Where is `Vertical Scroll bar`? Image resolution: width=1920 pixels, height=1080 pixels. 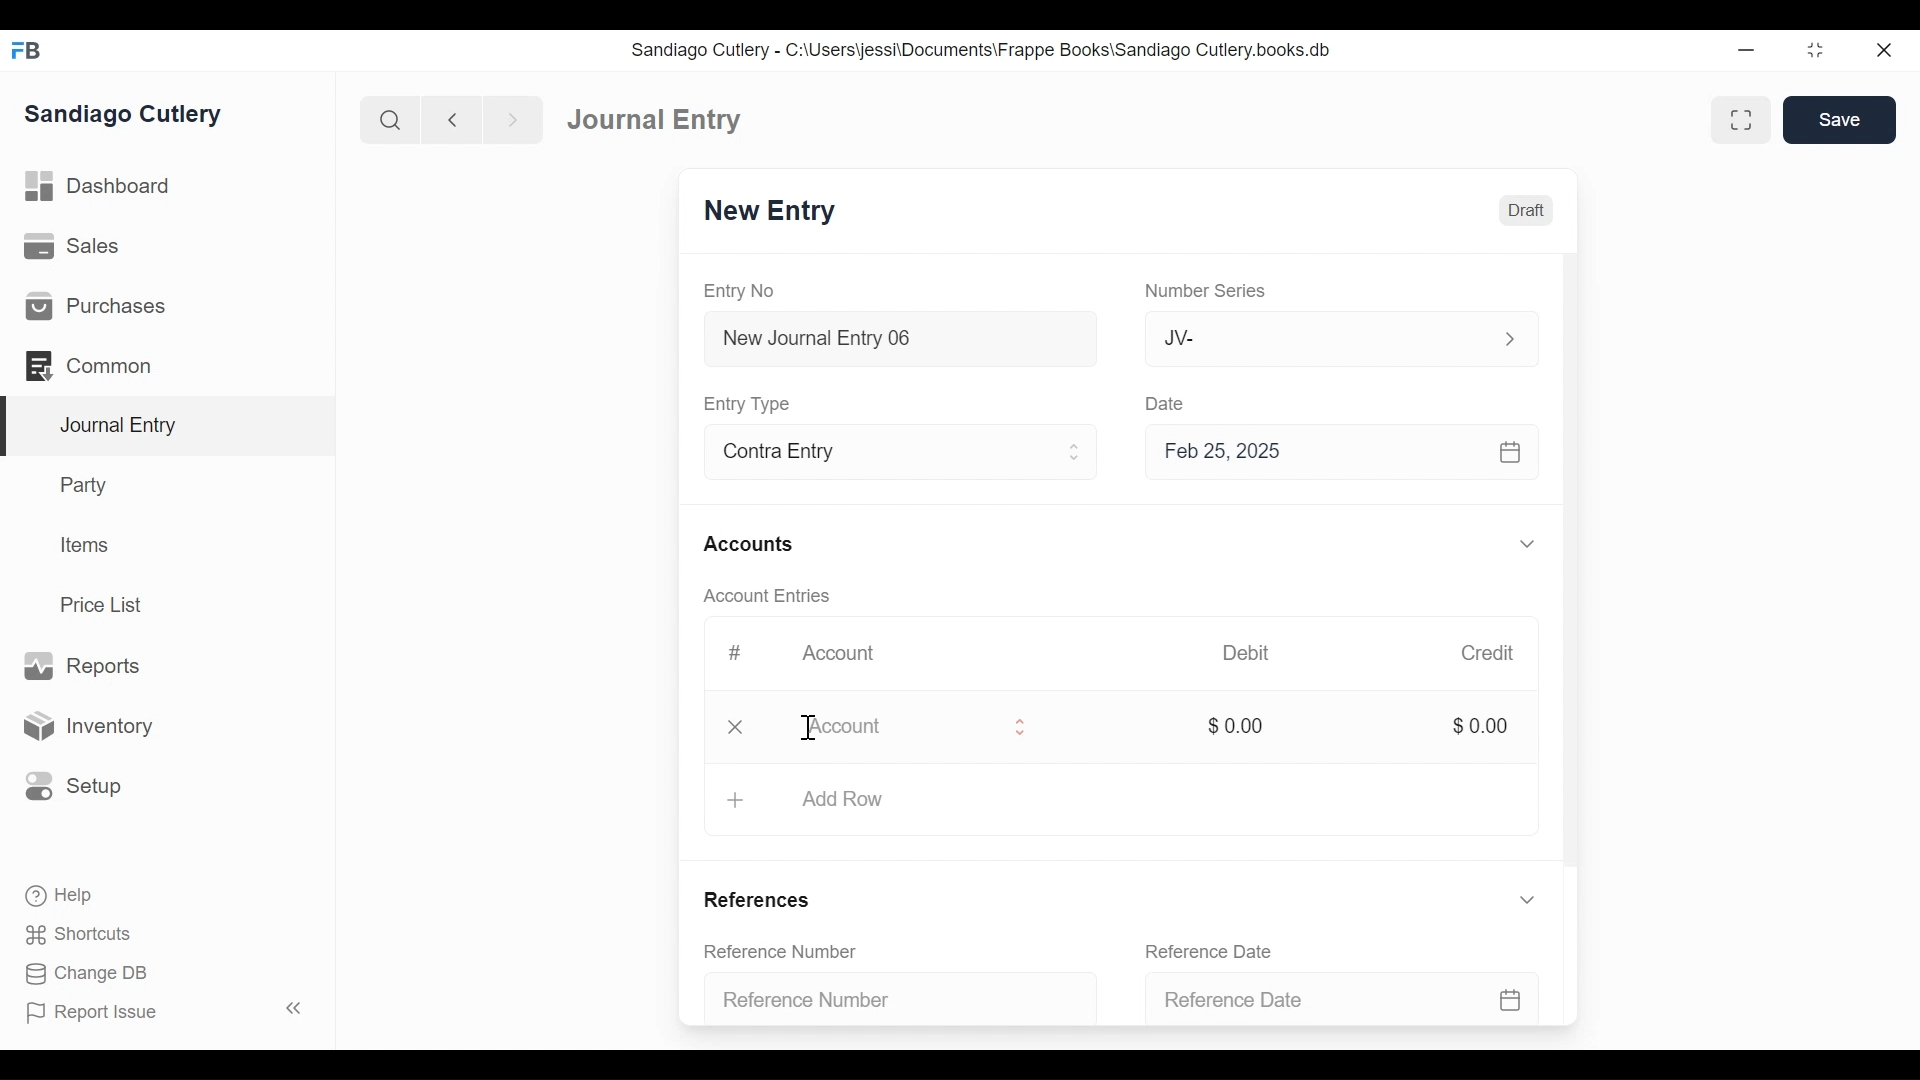
Vertical Scroll bar is located at coordinates (1573, 568).